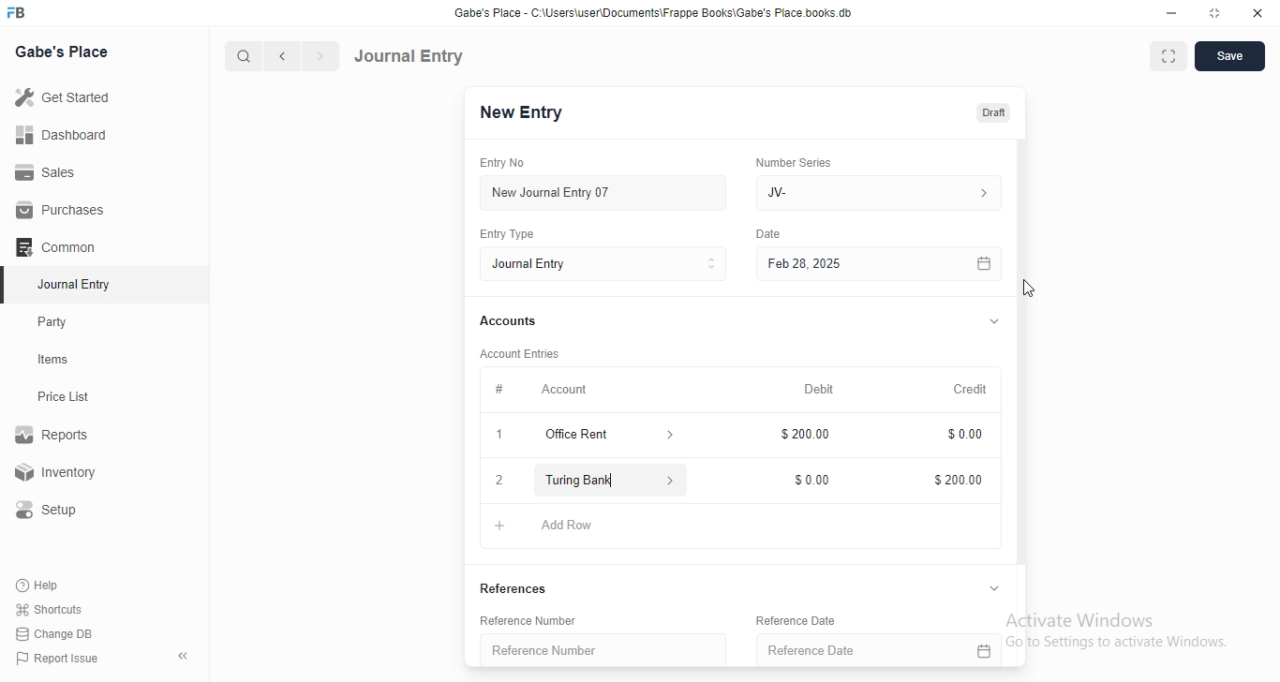 Image resolution: width=1280 pixels, height=682 pixels. What do you see at coordinates (1226, 58) in the screenshot?
I see `save` at bounding box center [1226, 58].